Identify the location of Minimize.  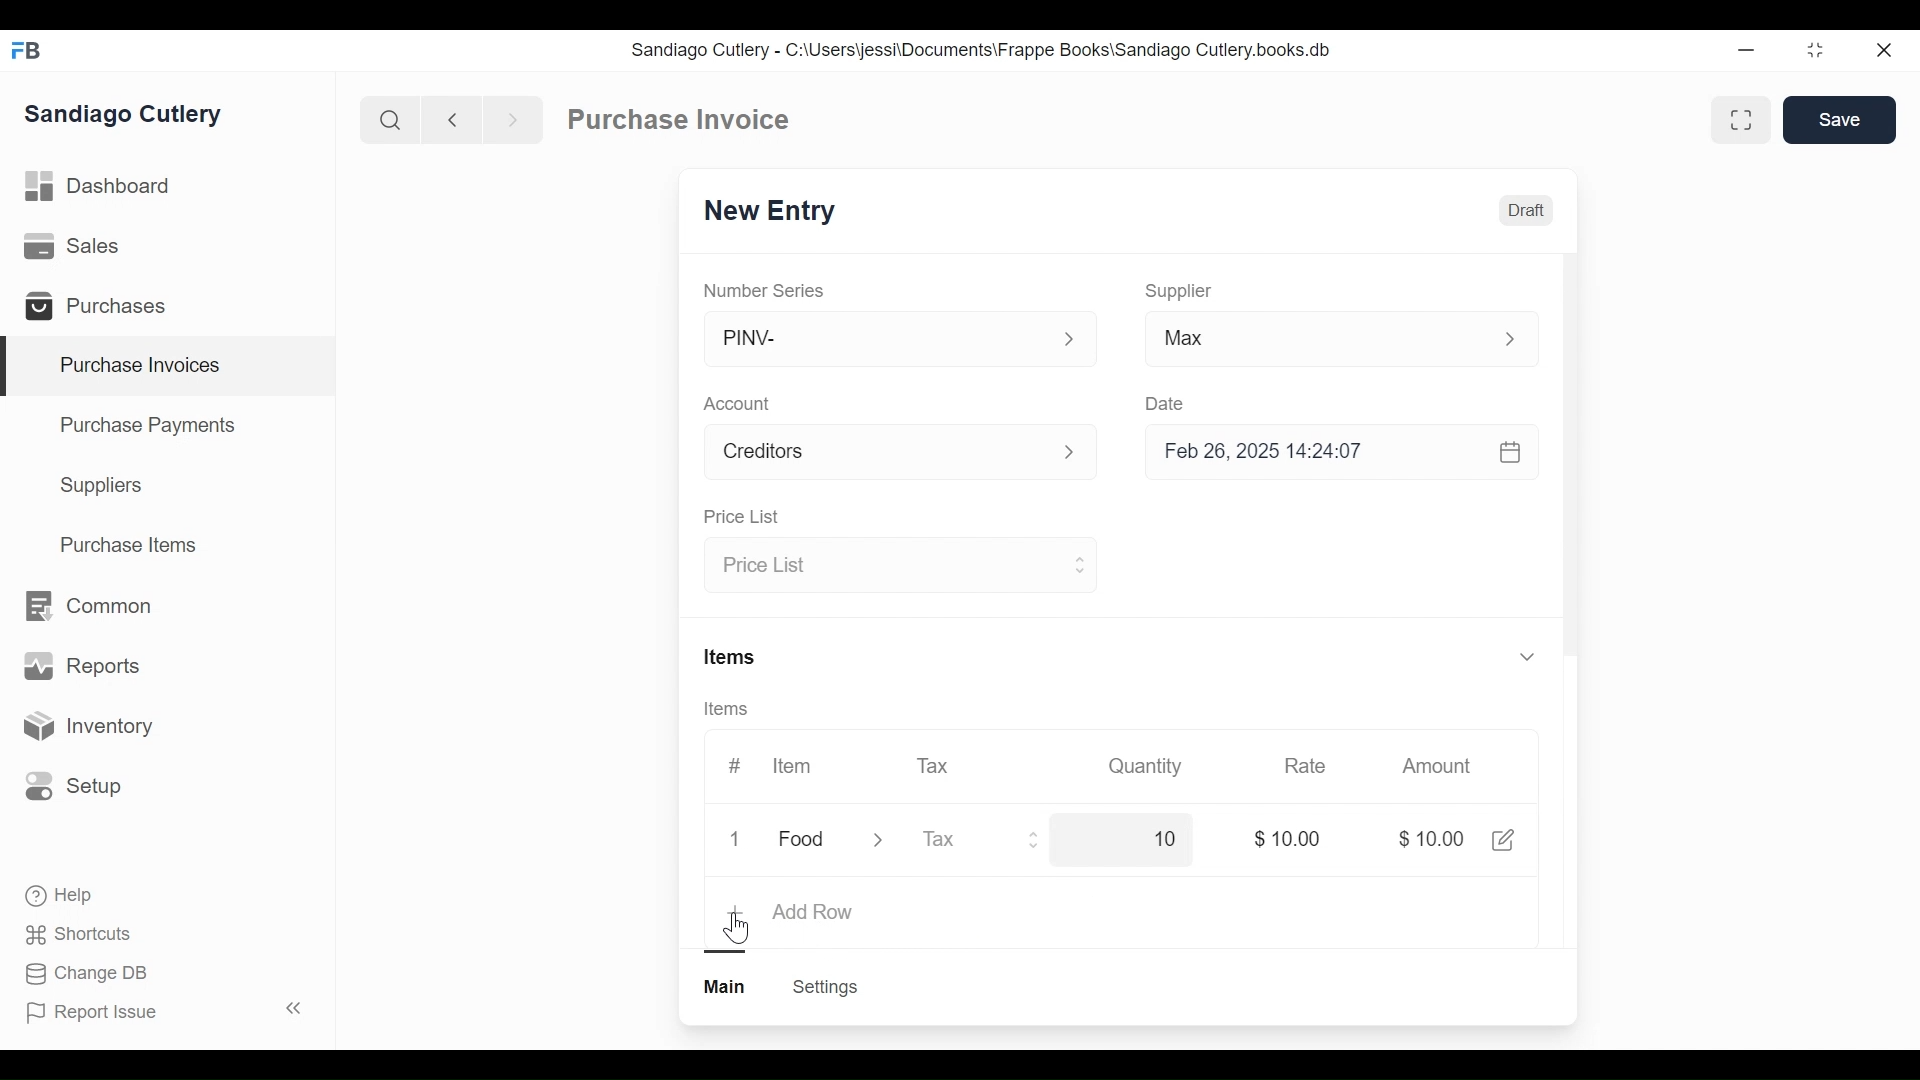
(1742, 51).